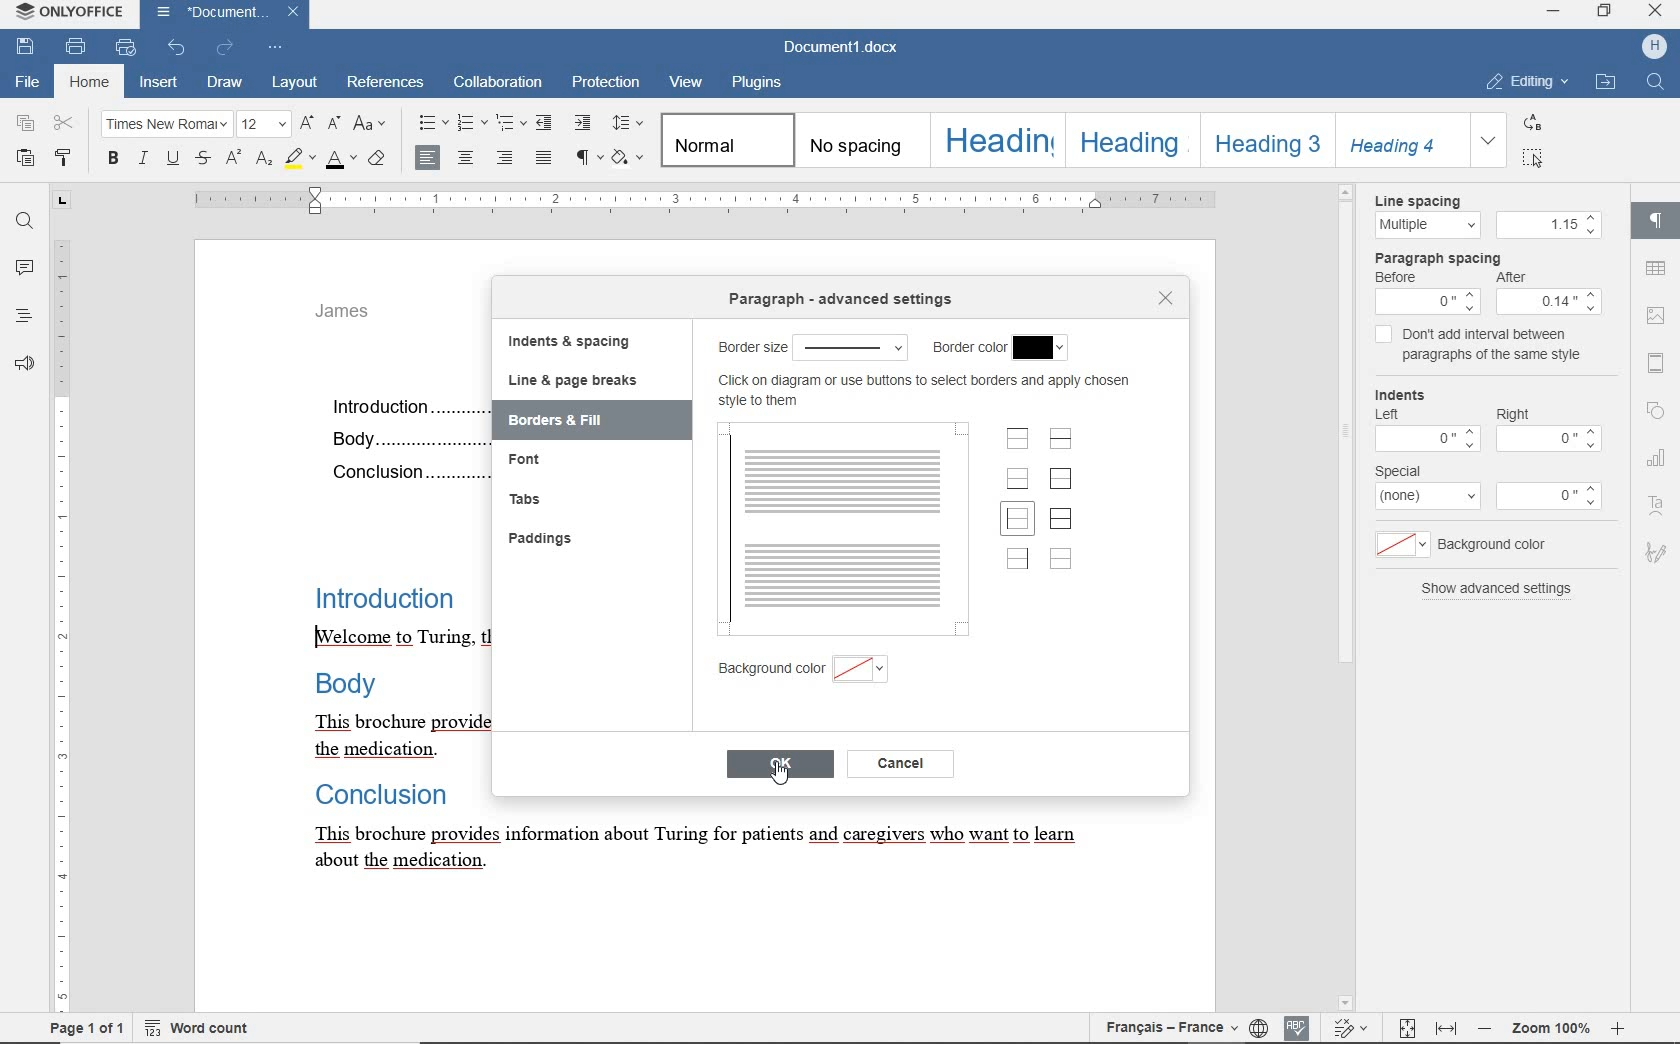  I want to click on home, so click(89, 85).